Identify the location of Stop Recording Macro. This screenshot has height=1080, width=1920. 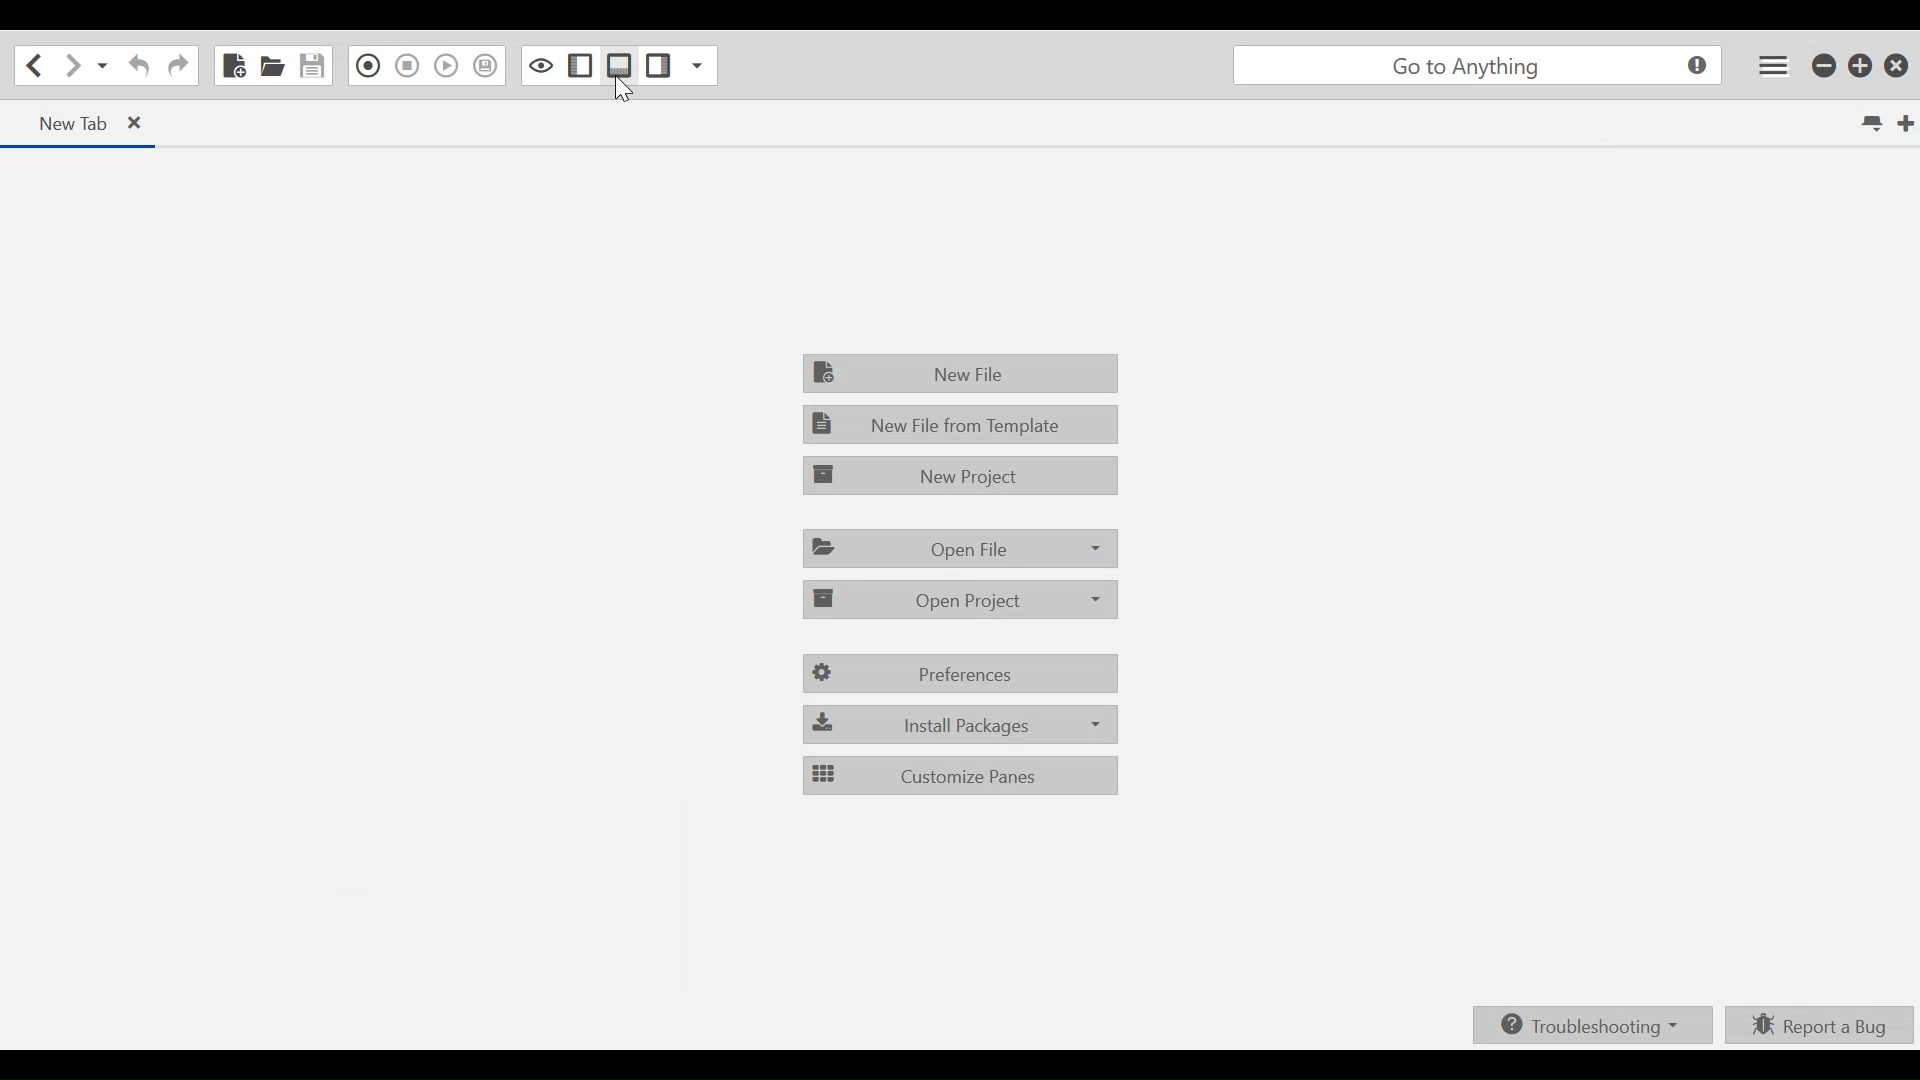
(407, 66).